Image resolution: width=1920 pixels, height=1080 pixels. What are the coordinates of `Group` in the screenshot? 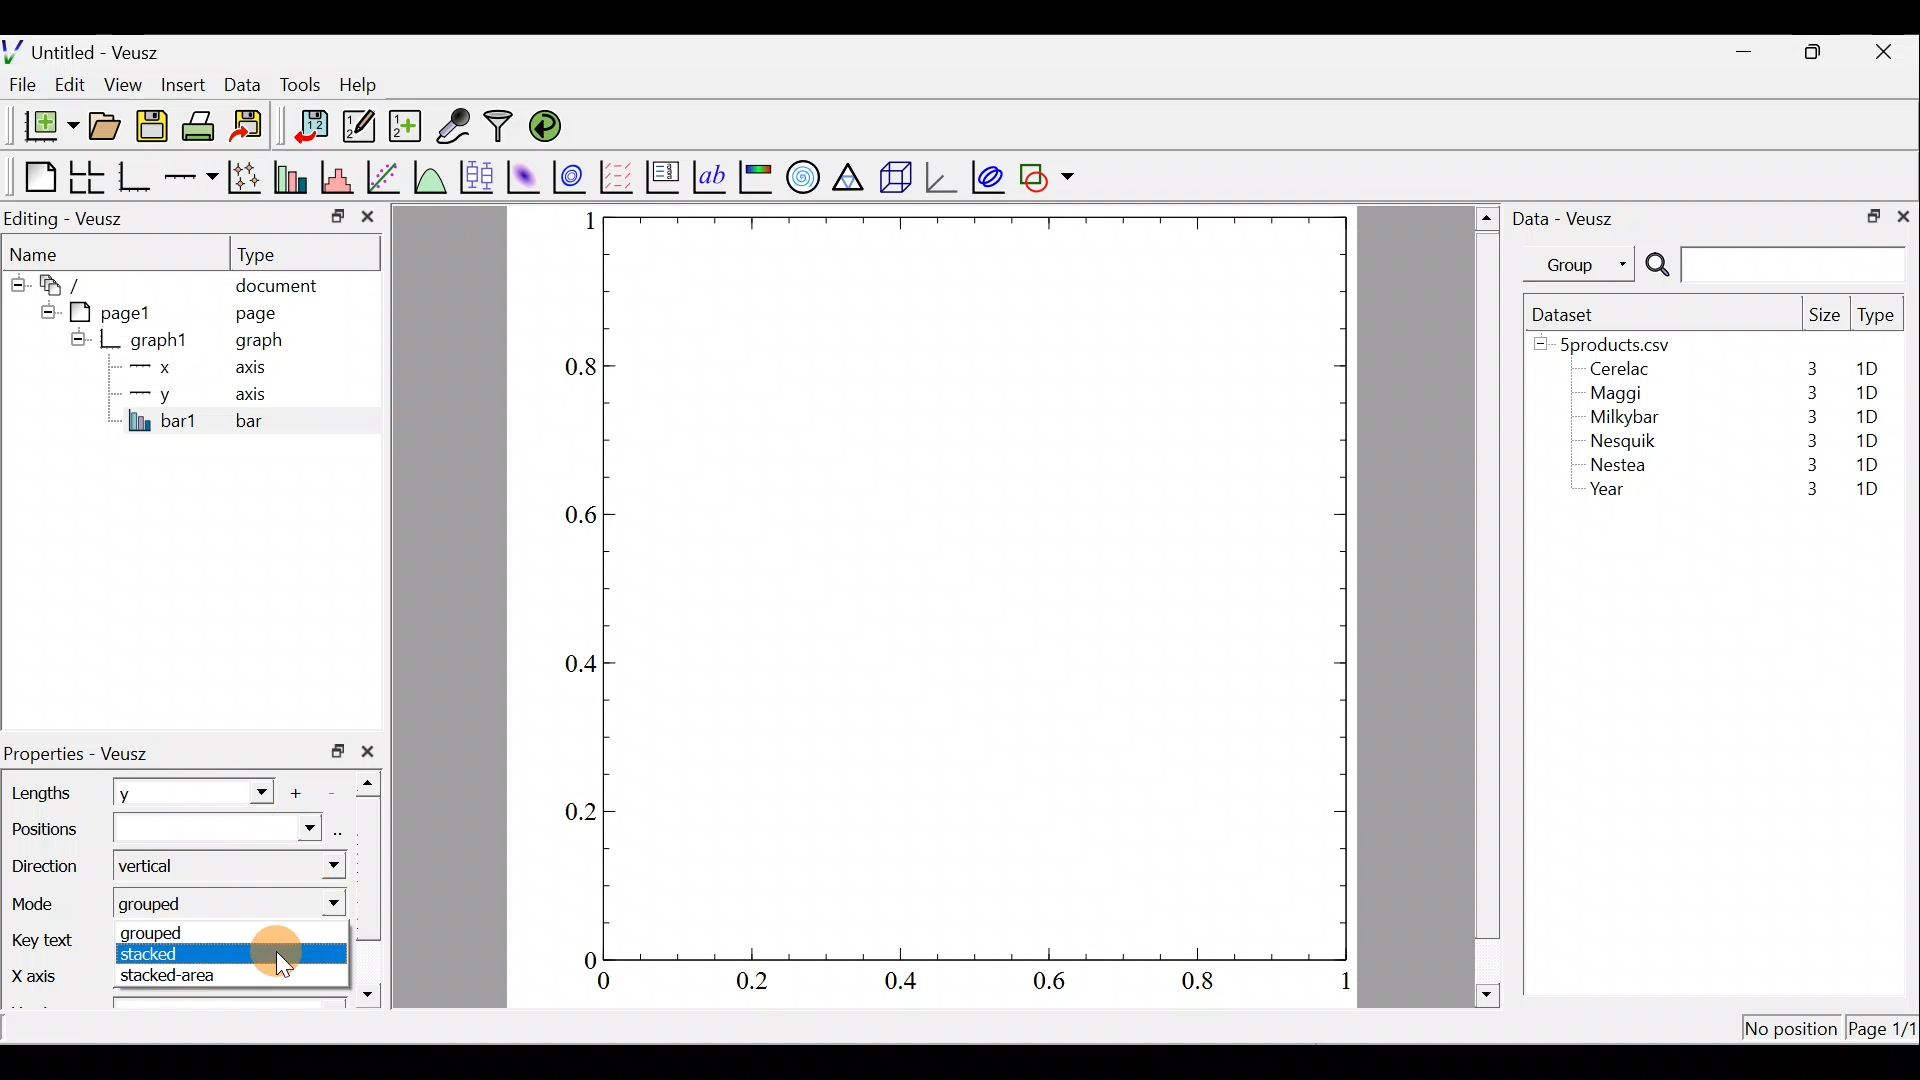 It's located at (1583, 263).